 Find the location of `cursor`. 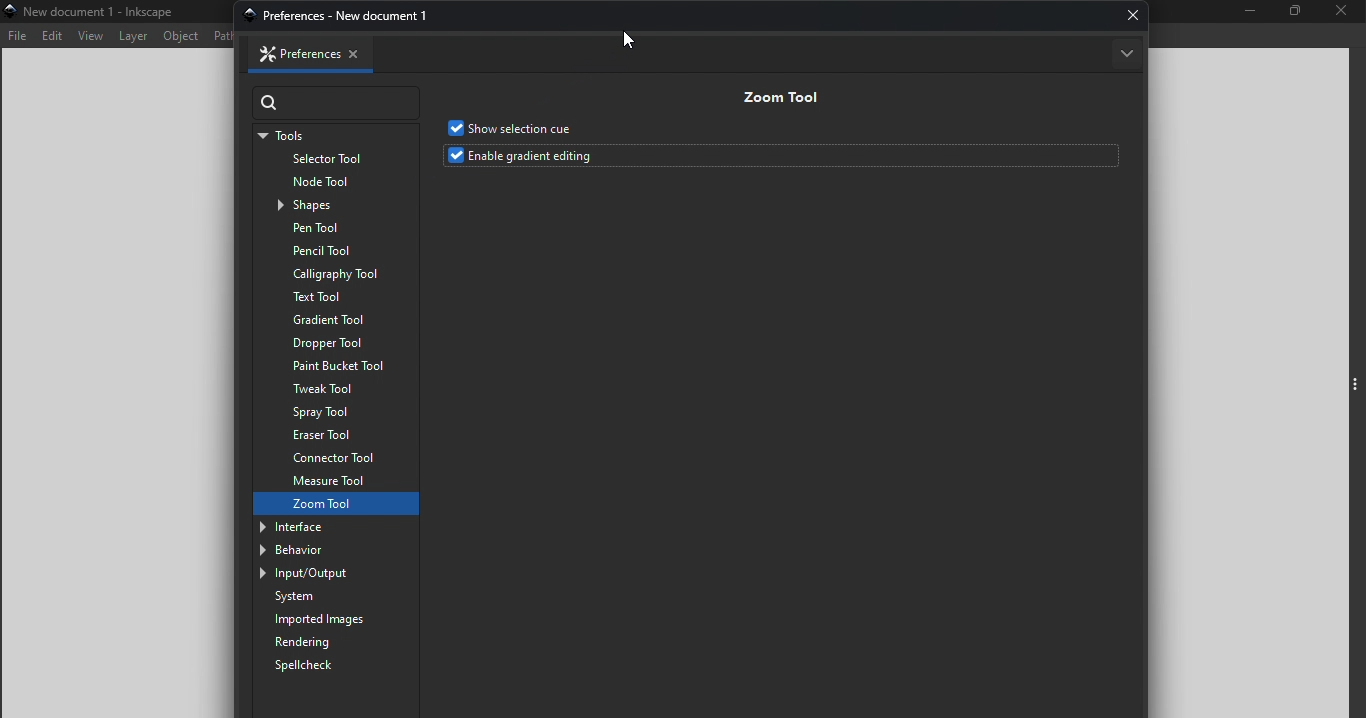

cursor is located at coordinates (629, 39).